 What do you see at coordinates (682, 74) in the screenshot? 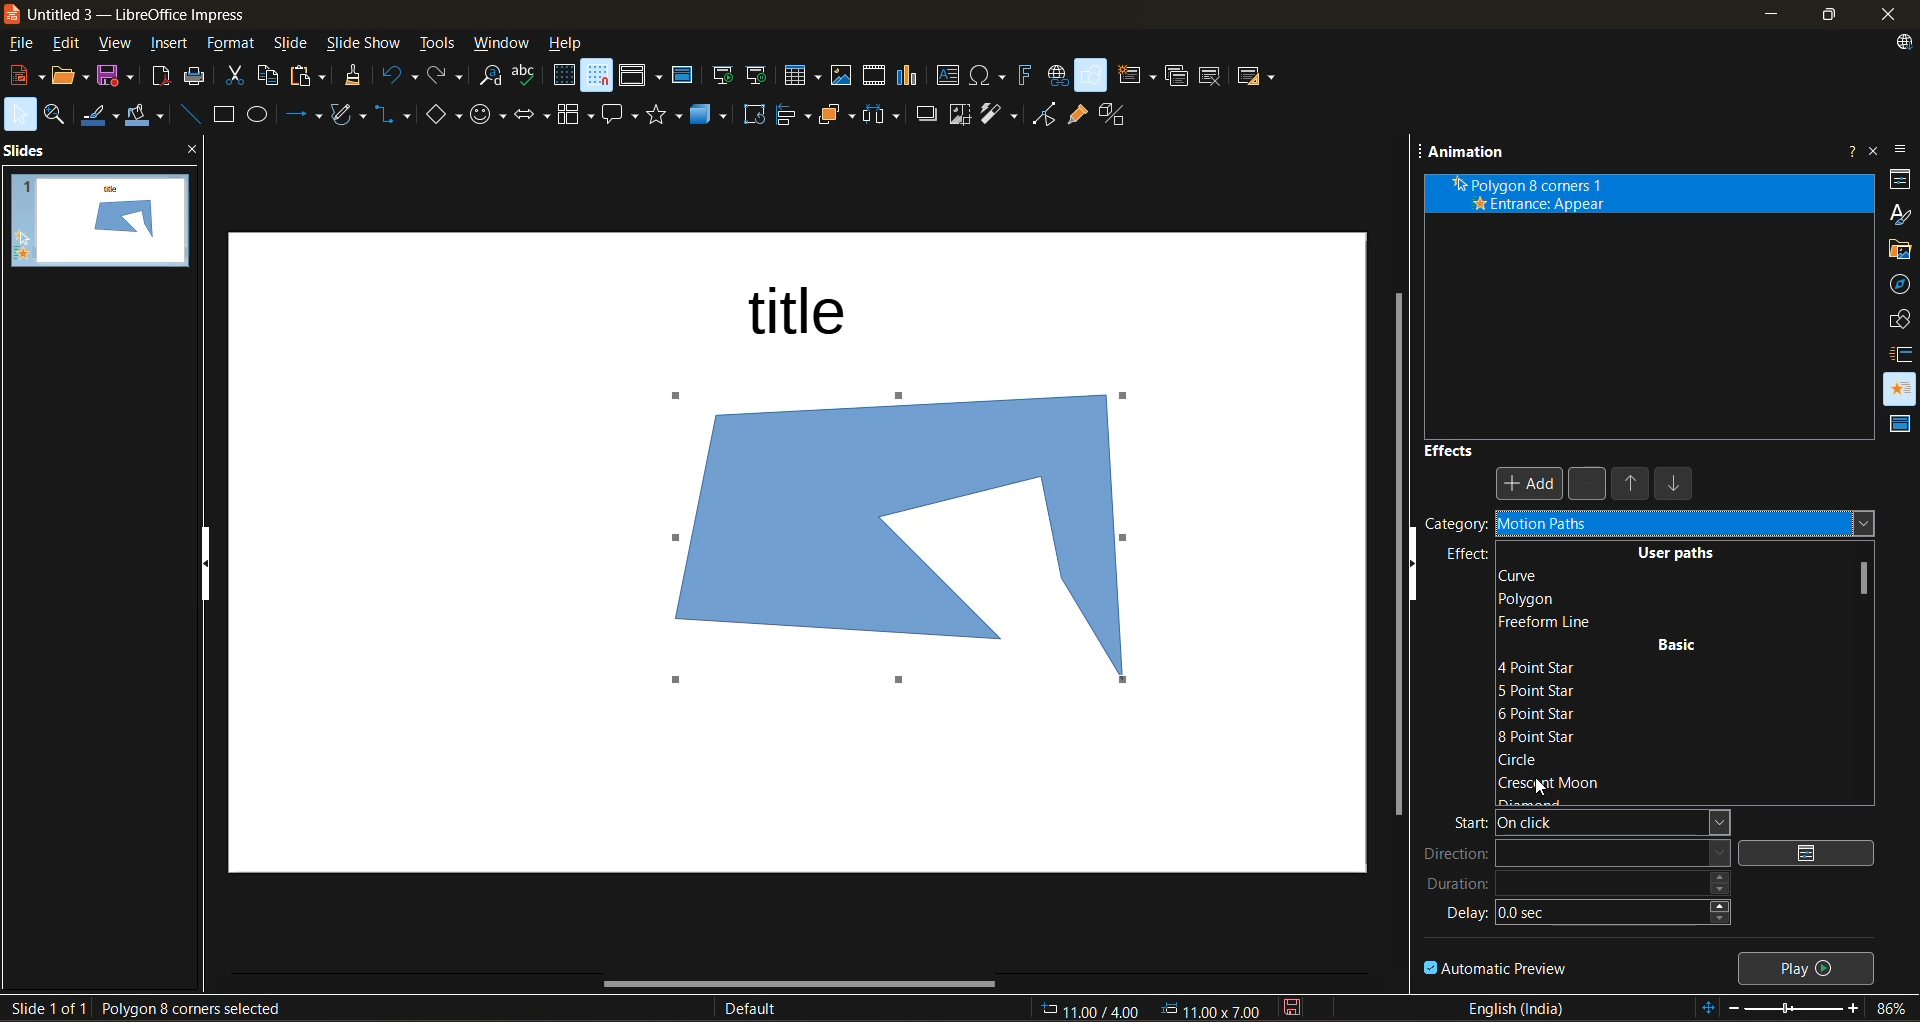
I see `master slide` at bounding box center [682, 74].